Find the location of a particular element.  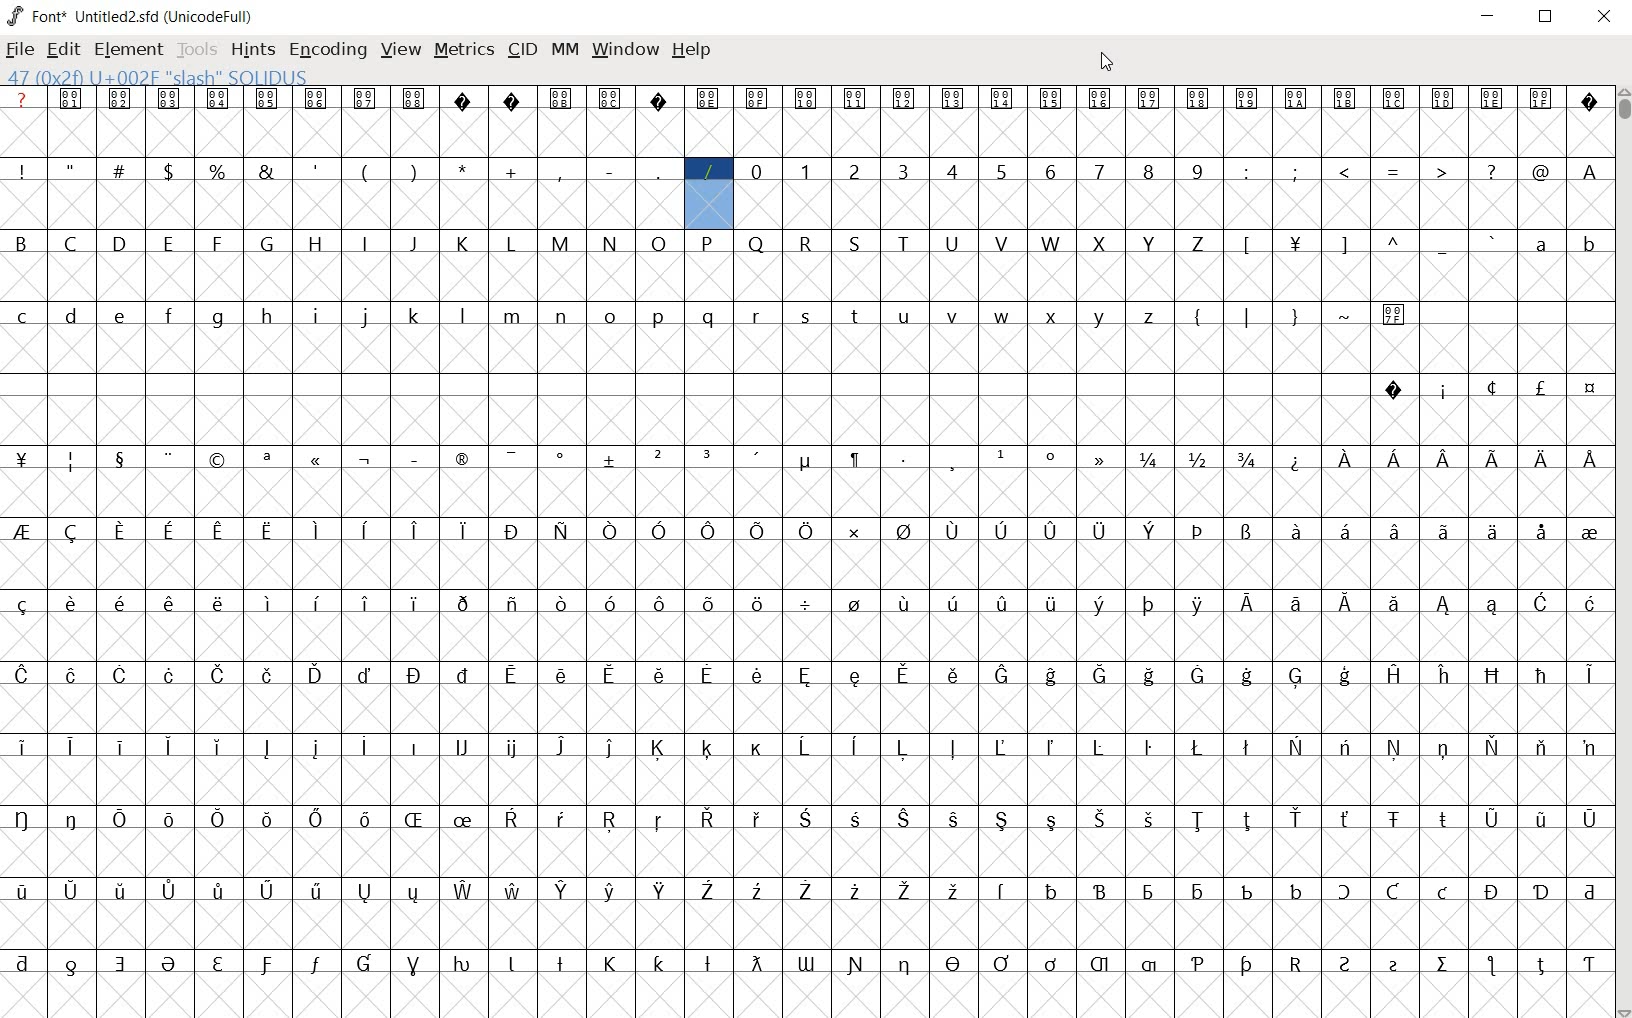

glyph is located at coordinates (1394, 966).